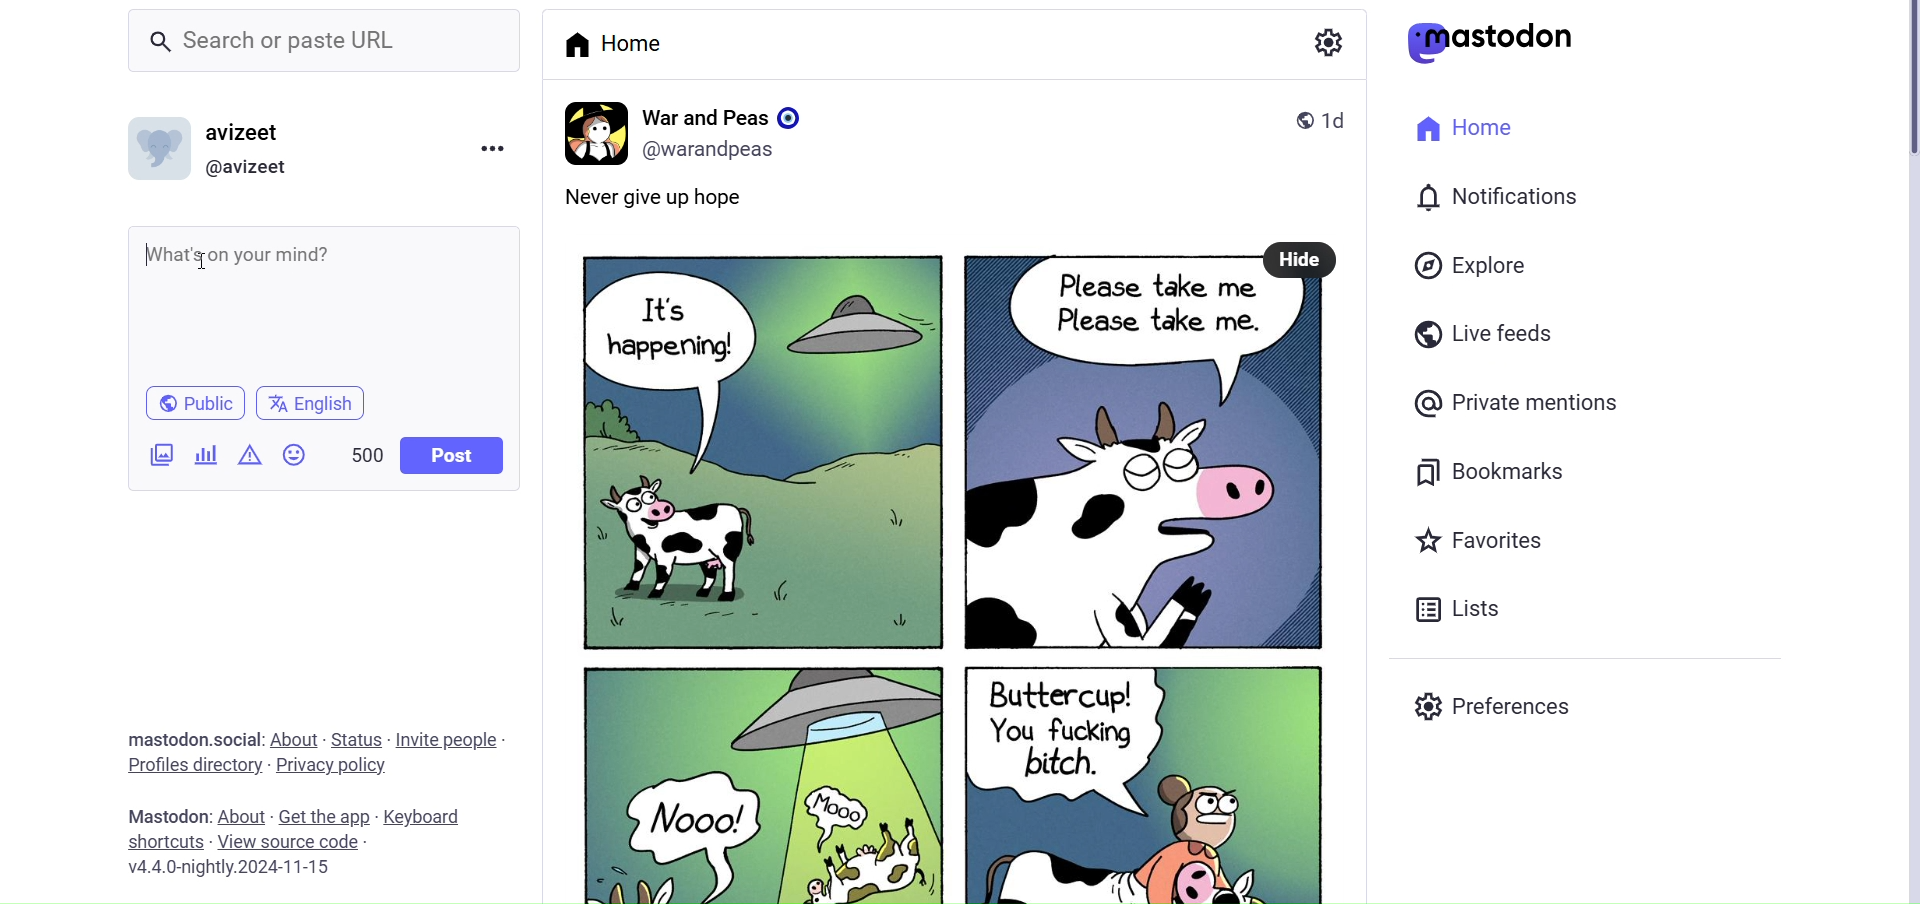 This screenshot has height=904, width=1920. I want to click on What's on your mind, so click(320, 302).